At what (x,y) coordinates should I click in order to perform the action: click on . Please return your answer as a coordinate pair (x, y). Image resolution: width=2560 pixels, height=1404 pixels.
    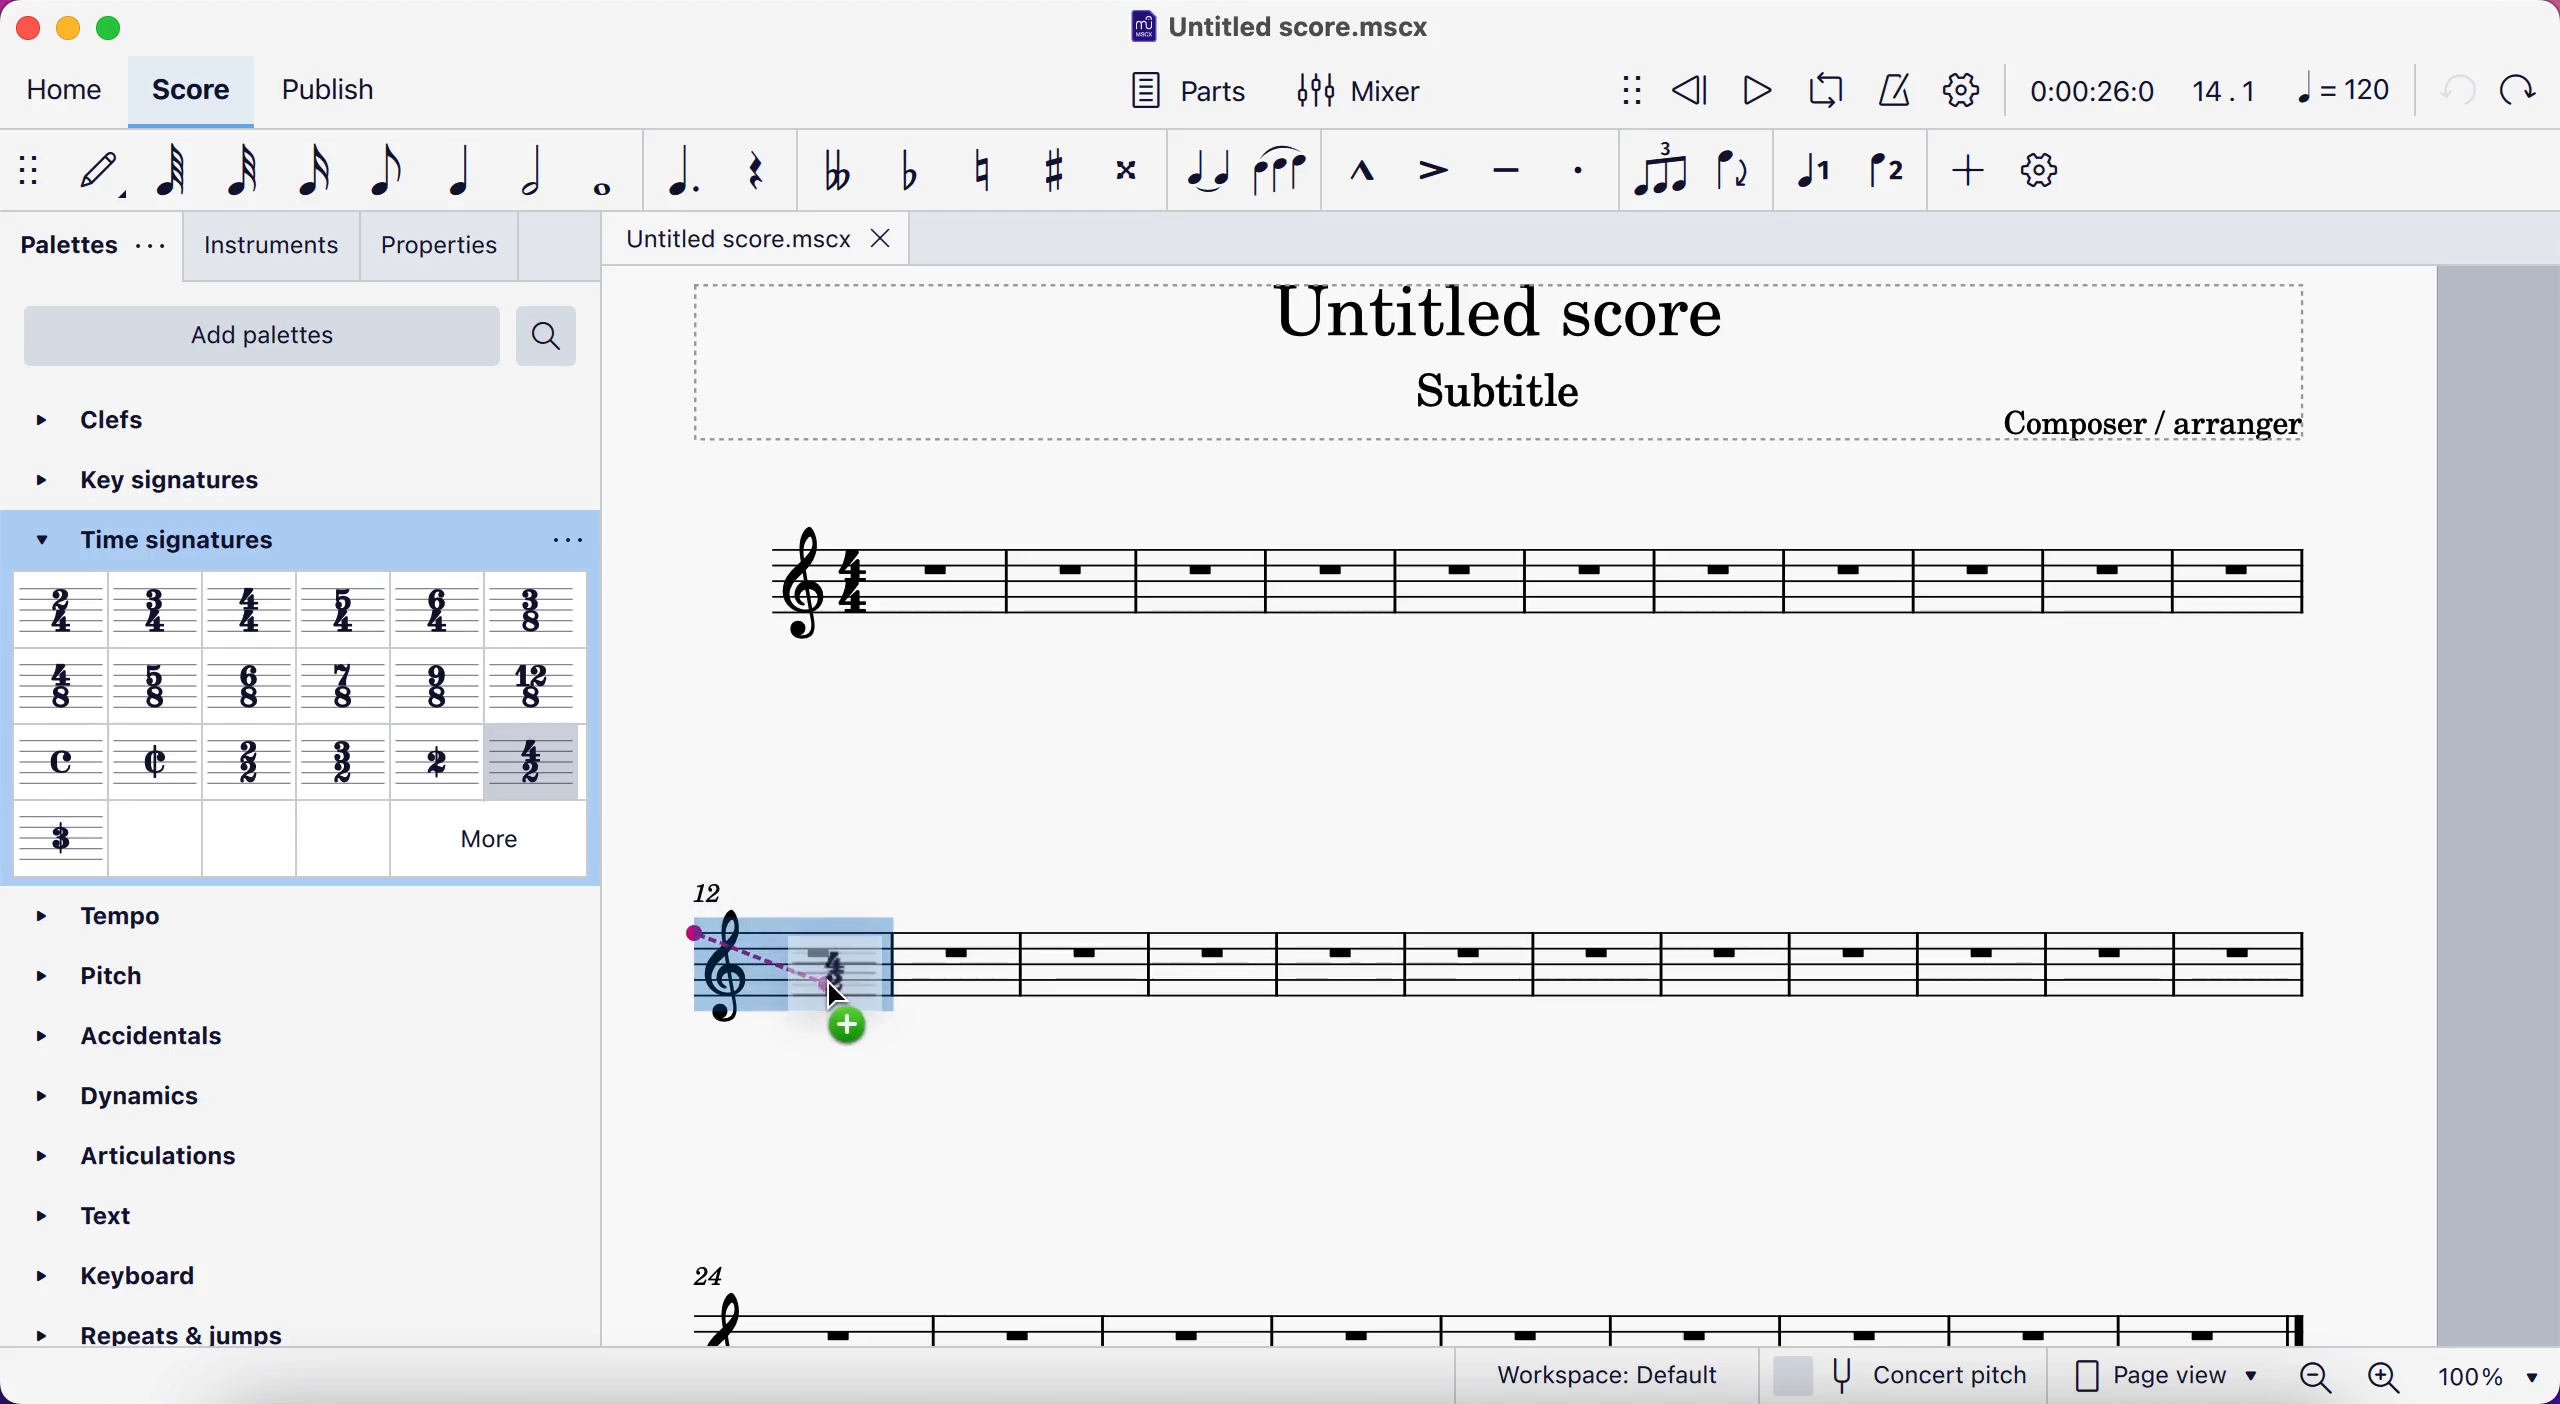
    Looking at the image, I should click on (247, 682).